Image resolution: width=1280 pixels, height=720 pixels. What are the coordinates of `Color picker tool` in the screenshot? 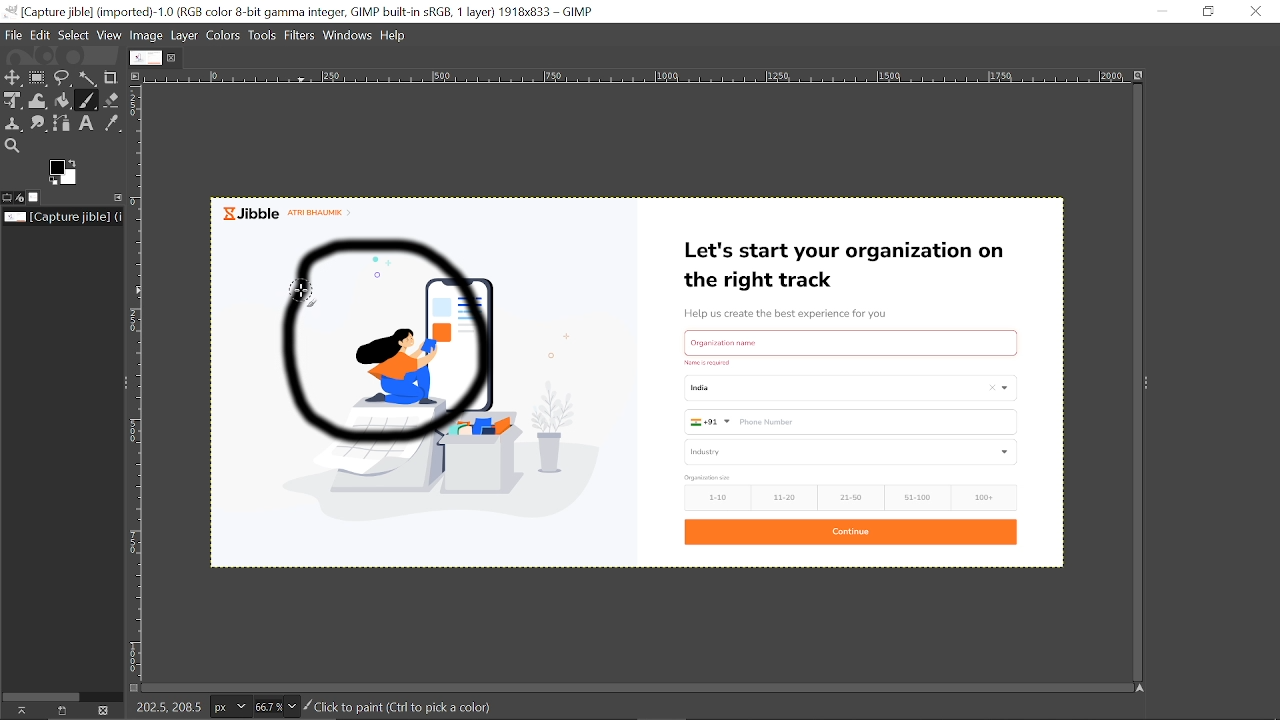 It's located at (117, 124).